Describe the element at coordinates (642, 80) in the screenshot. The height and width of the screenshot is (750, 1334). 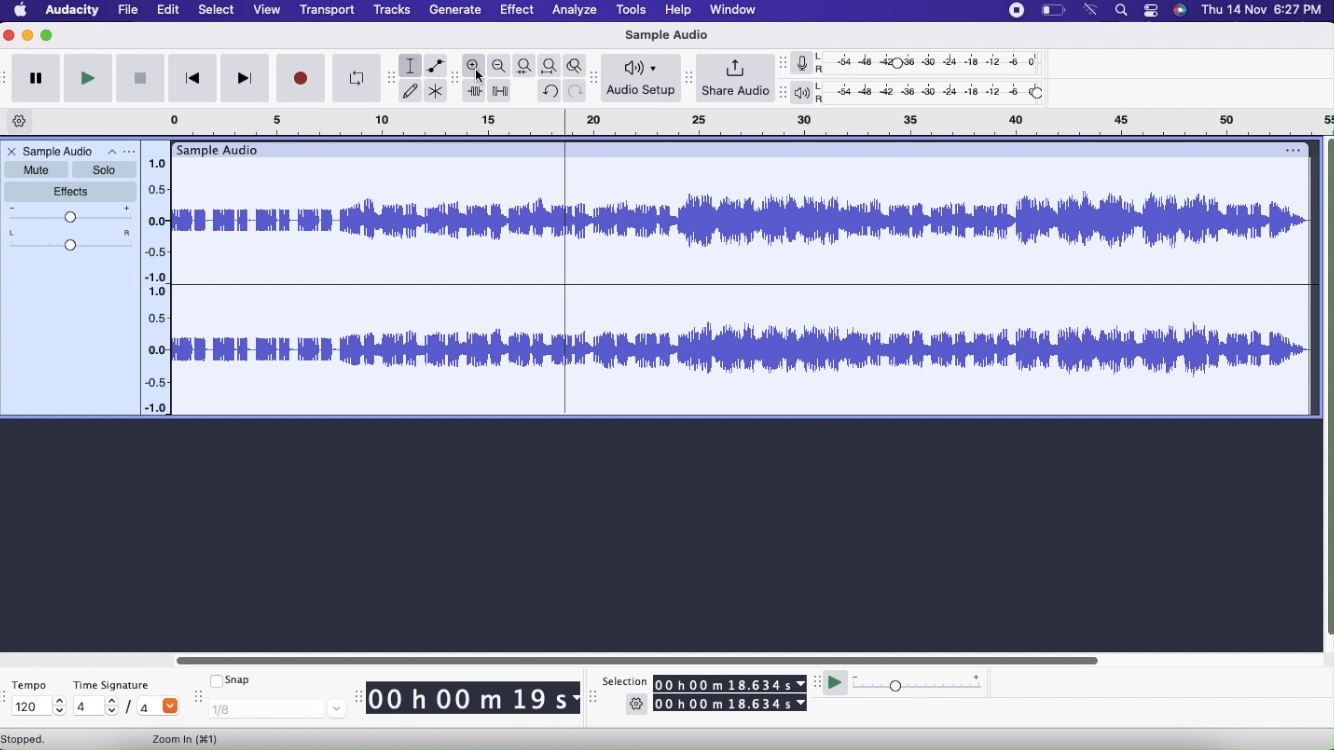
I see `Audio setup` at that location.